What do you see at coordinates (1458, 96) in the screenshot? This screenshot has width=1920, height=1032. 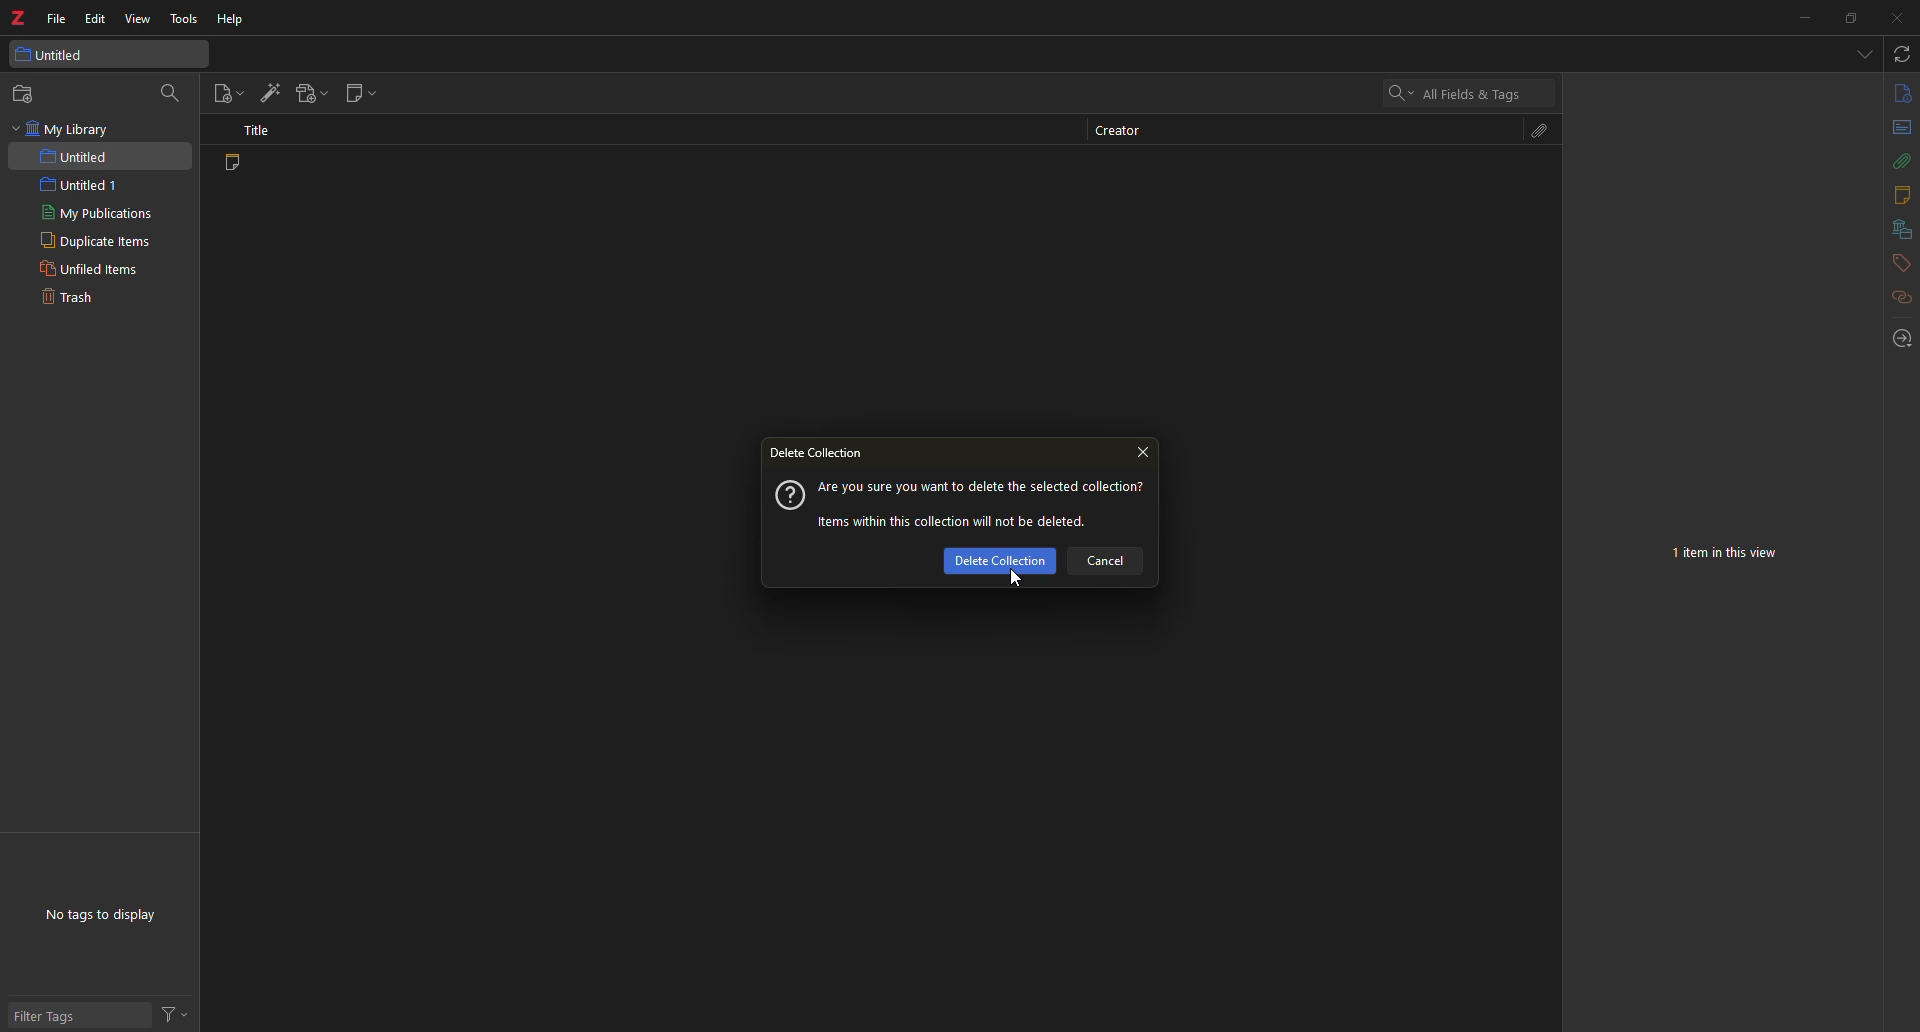 I see `search` at bounding box center [1458, 96].